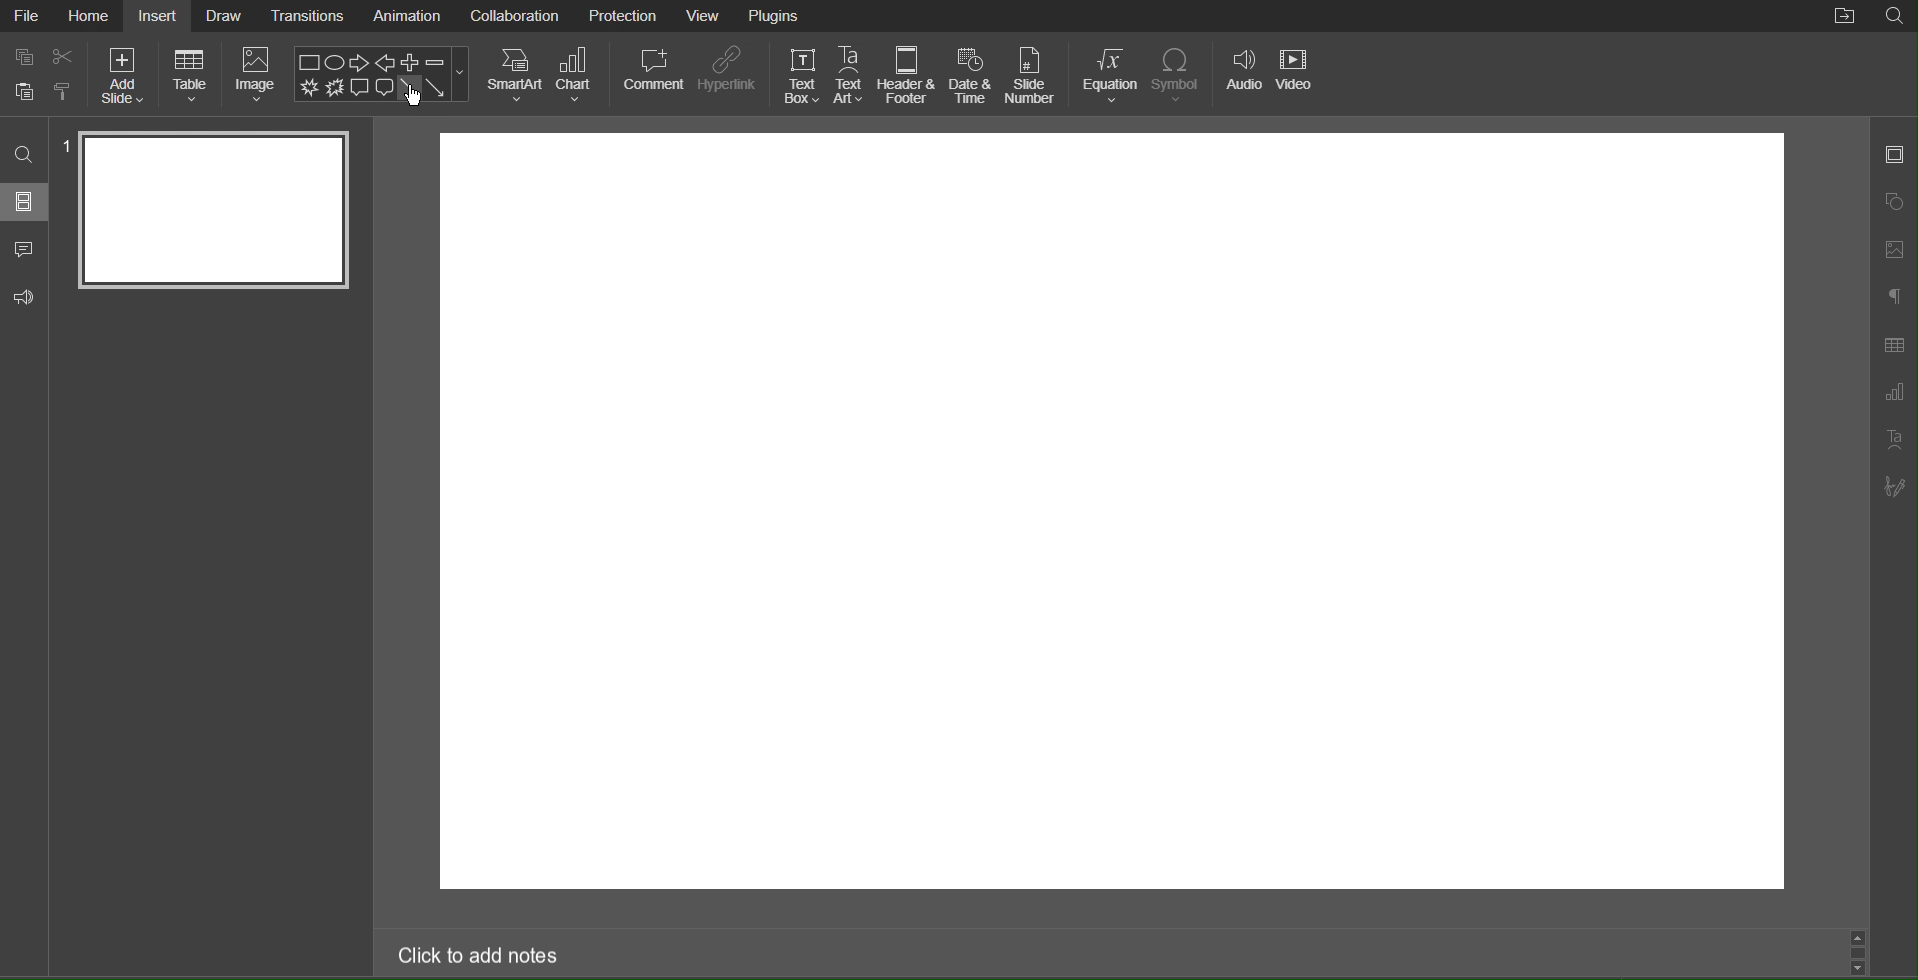  Describe the element at coordinates (1895, 197) in the screenshot. I see `Shape Settings` at that location.